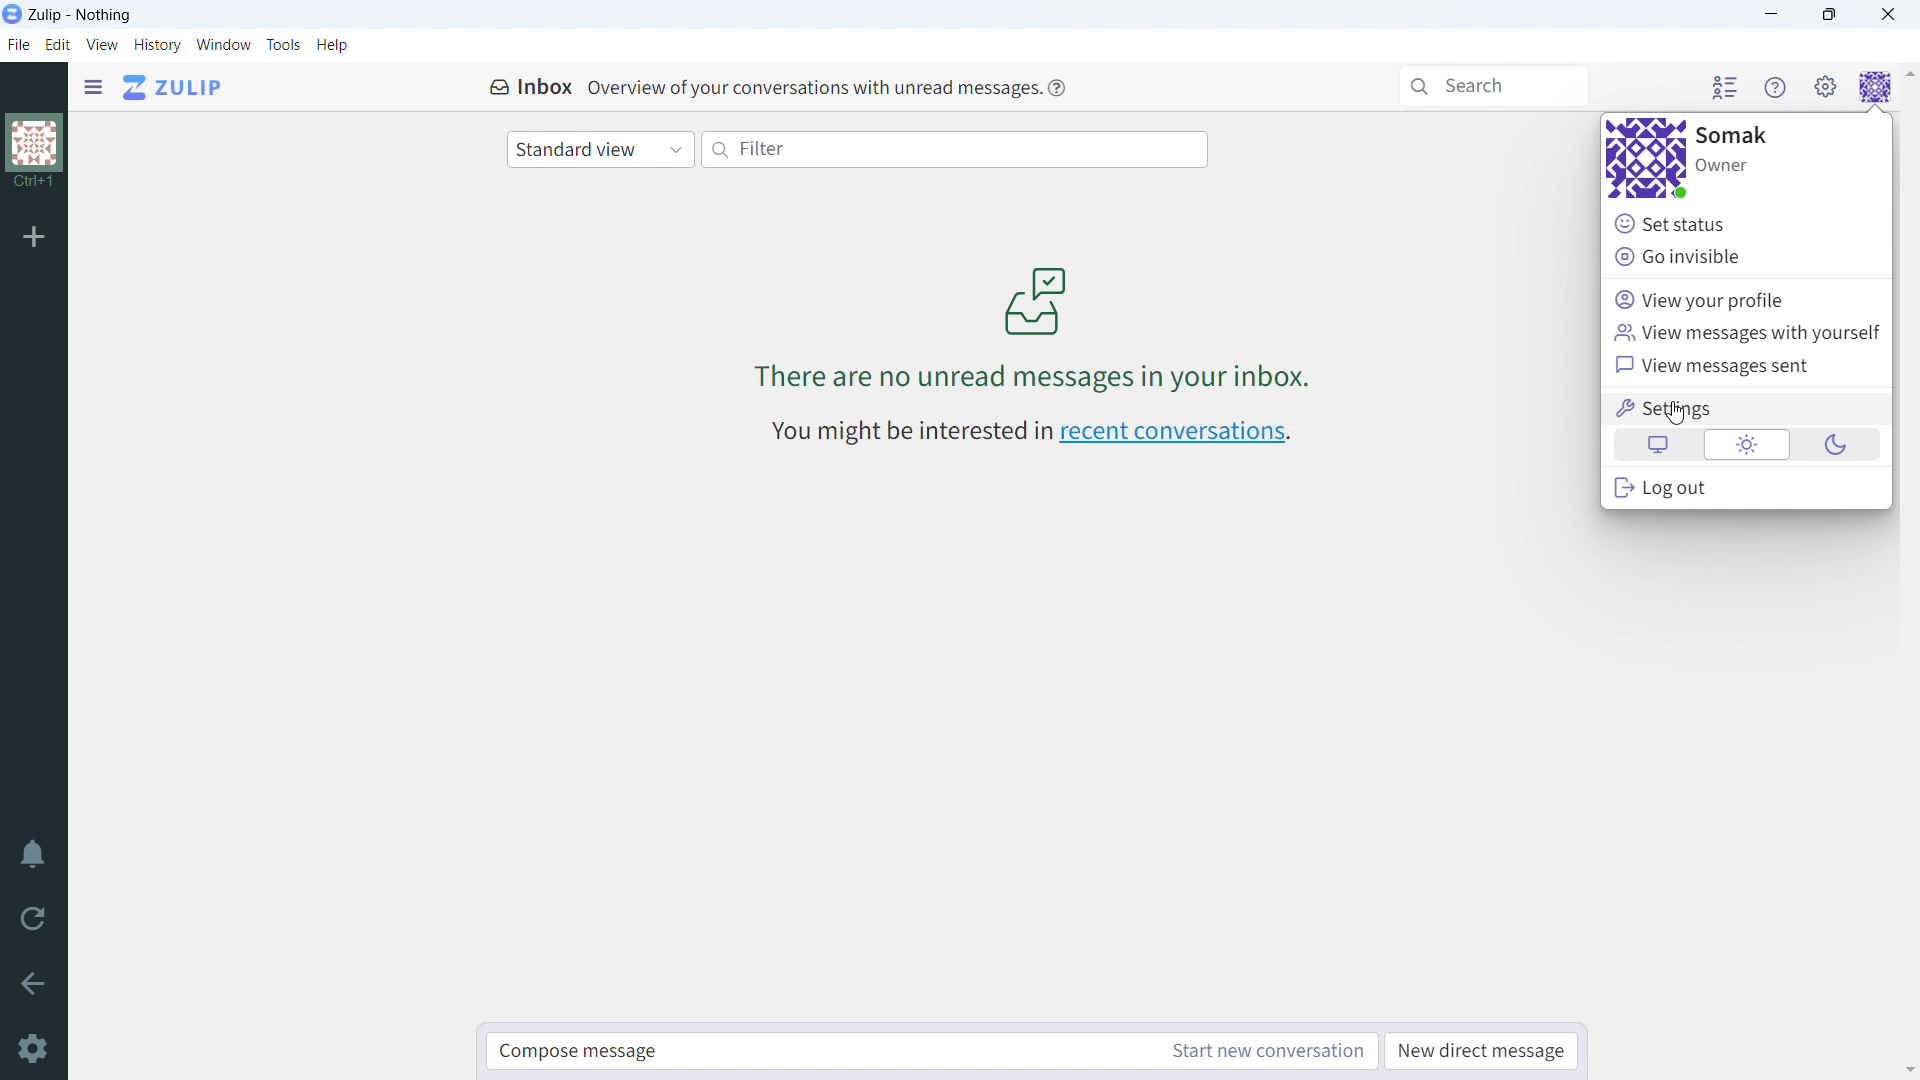  I want to click on There are no unread messages in your inbox., so click(1043, 379).